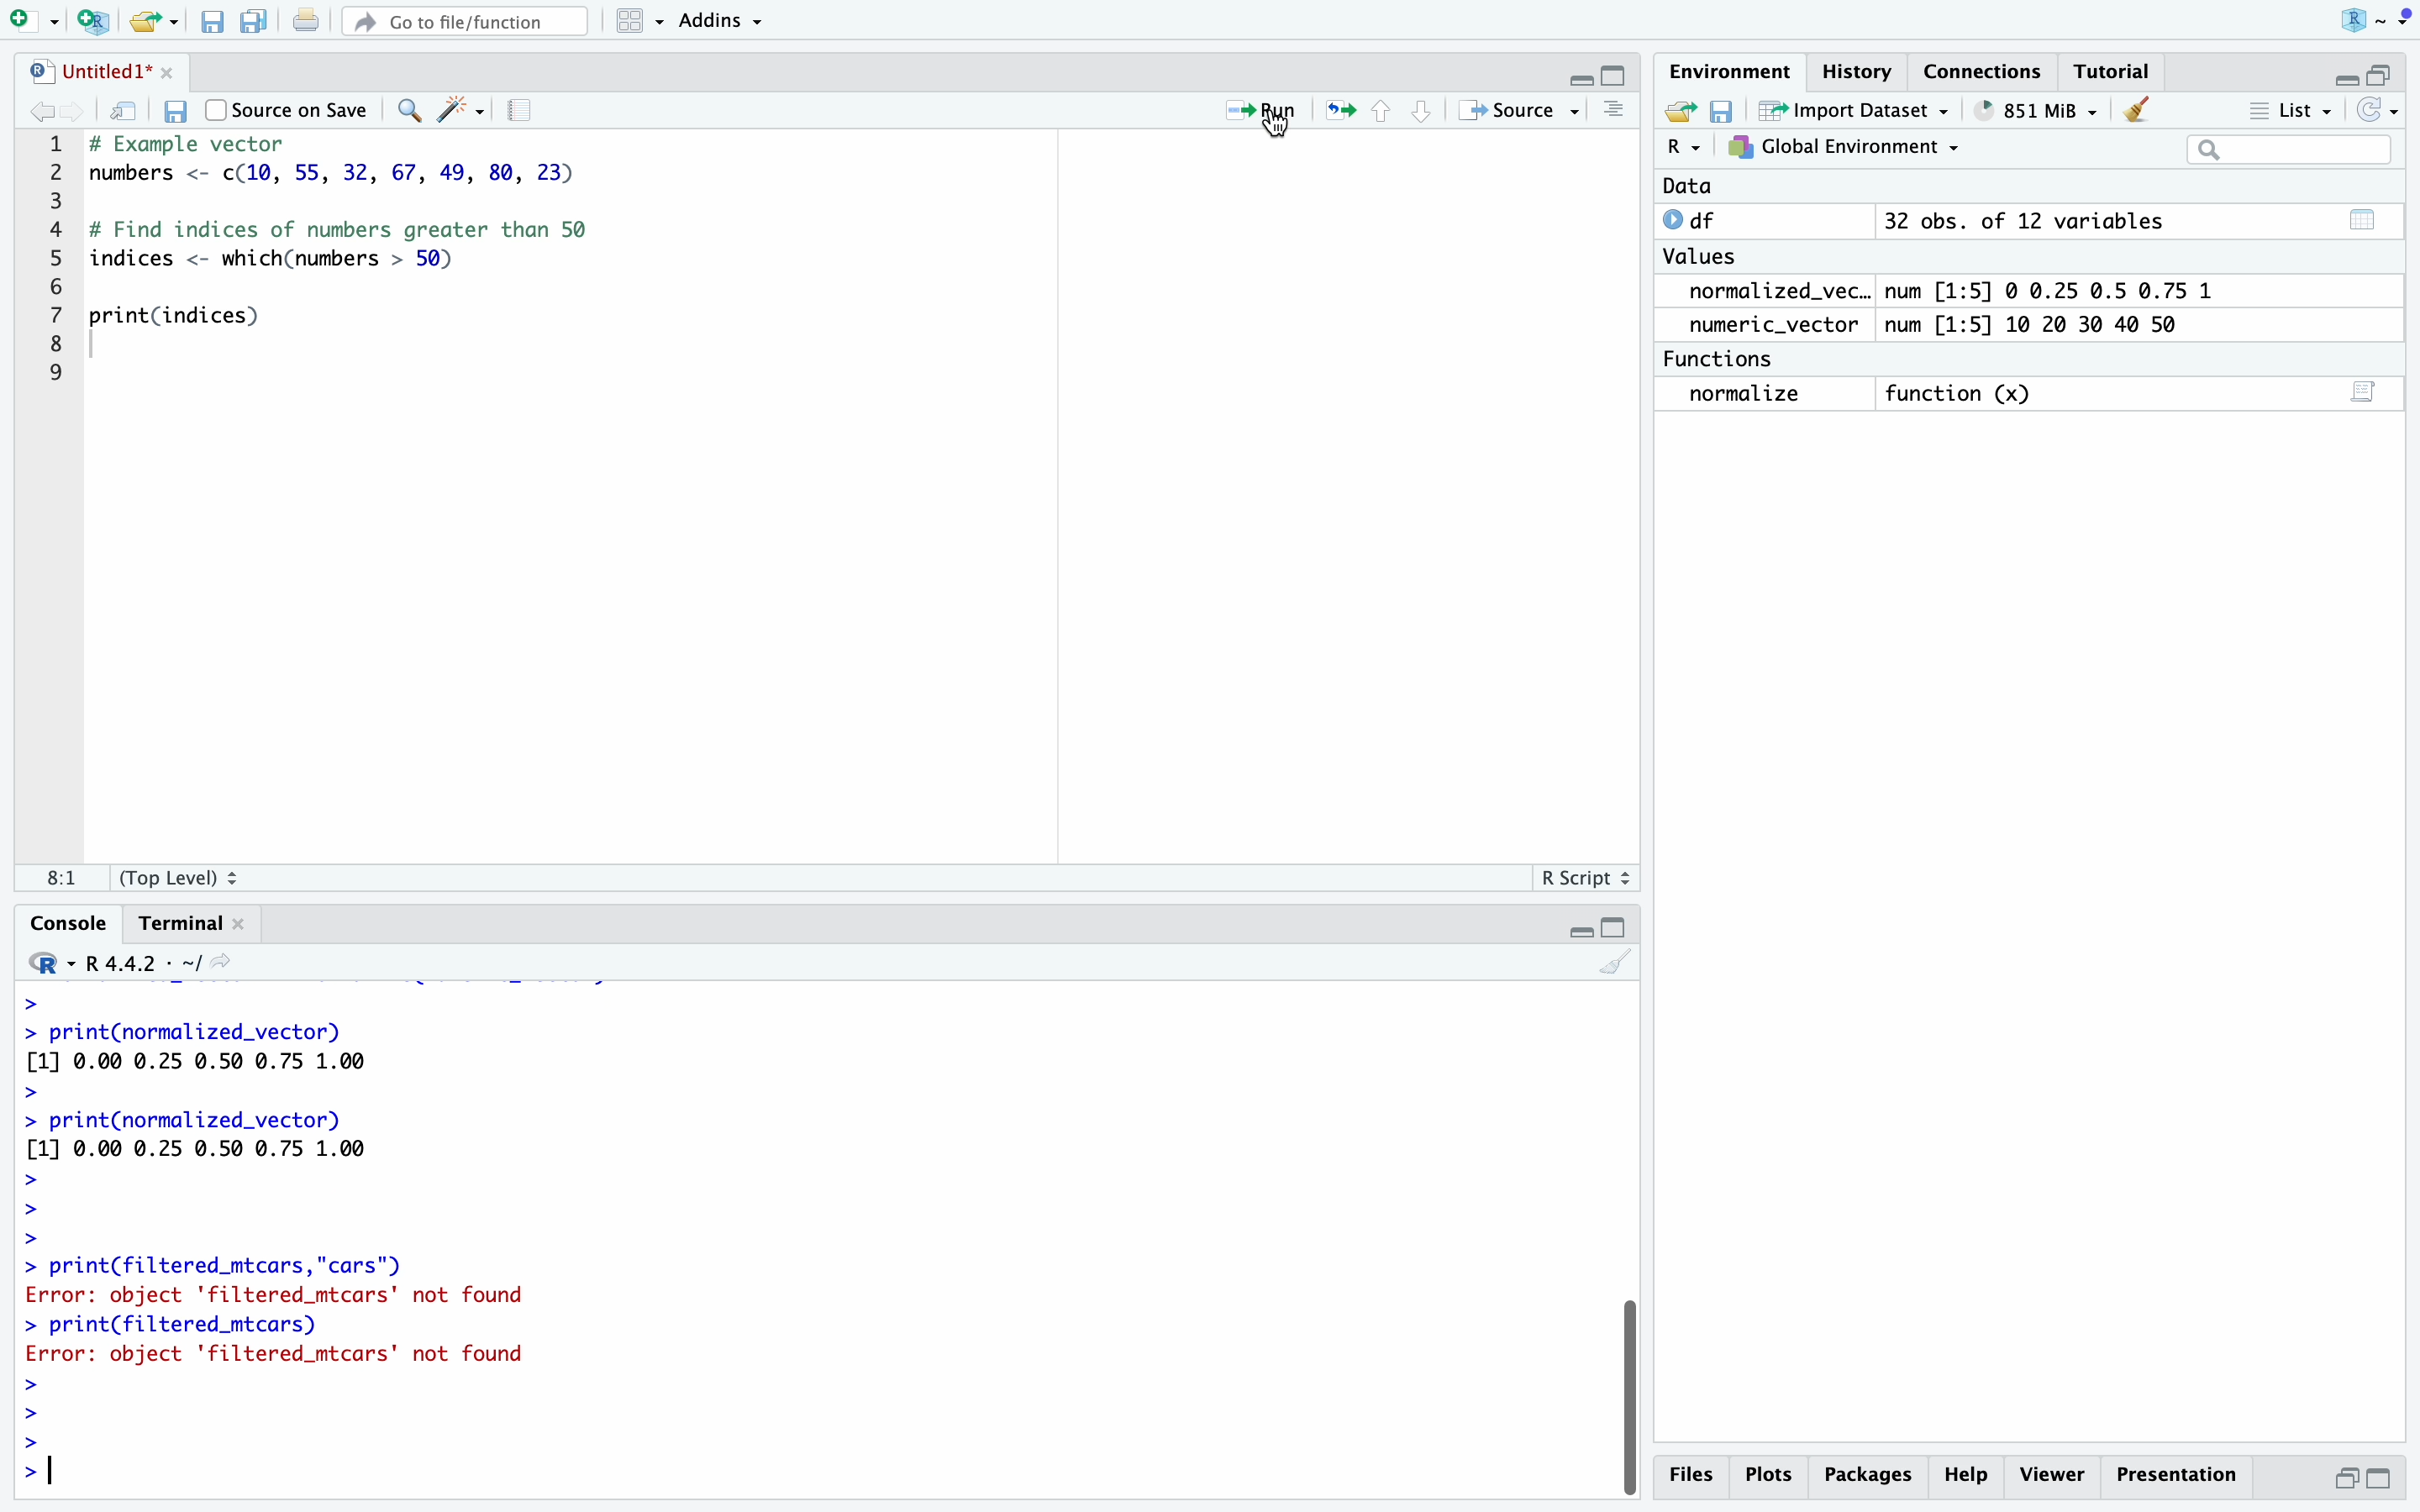 The image size is (2420, 1512). I want to click on MINIMISE, so click(1576, 927).